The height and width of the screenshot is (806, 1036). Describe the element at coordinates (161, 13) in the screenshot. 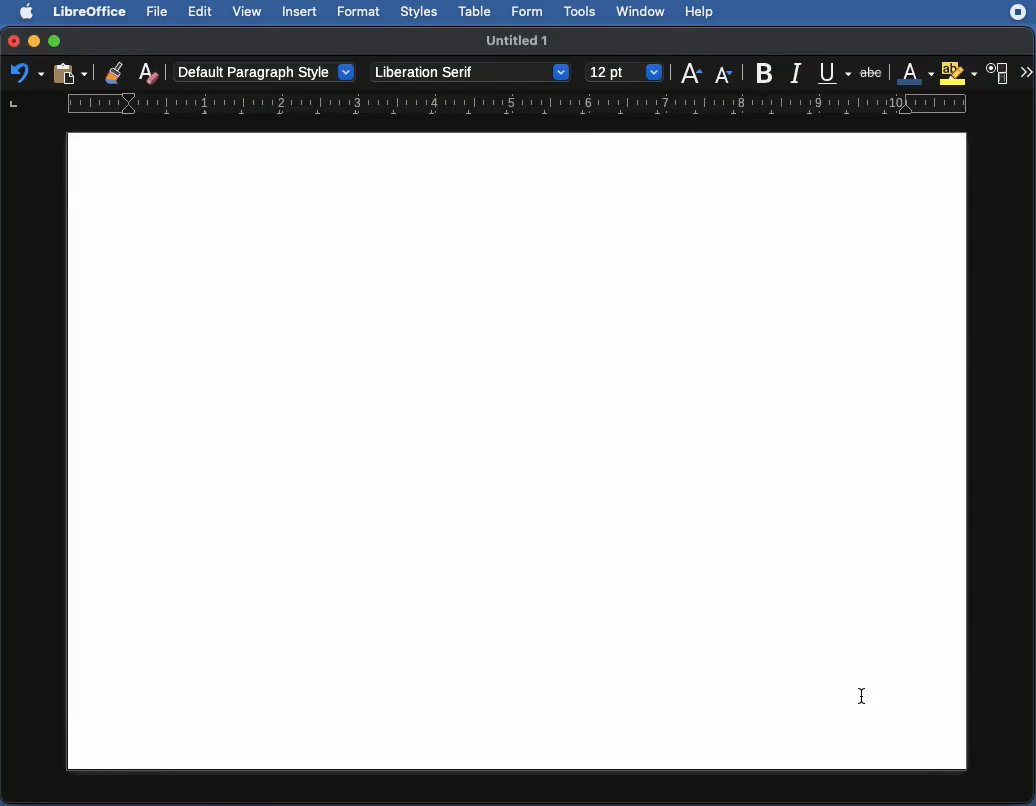

I see `File` at that location.